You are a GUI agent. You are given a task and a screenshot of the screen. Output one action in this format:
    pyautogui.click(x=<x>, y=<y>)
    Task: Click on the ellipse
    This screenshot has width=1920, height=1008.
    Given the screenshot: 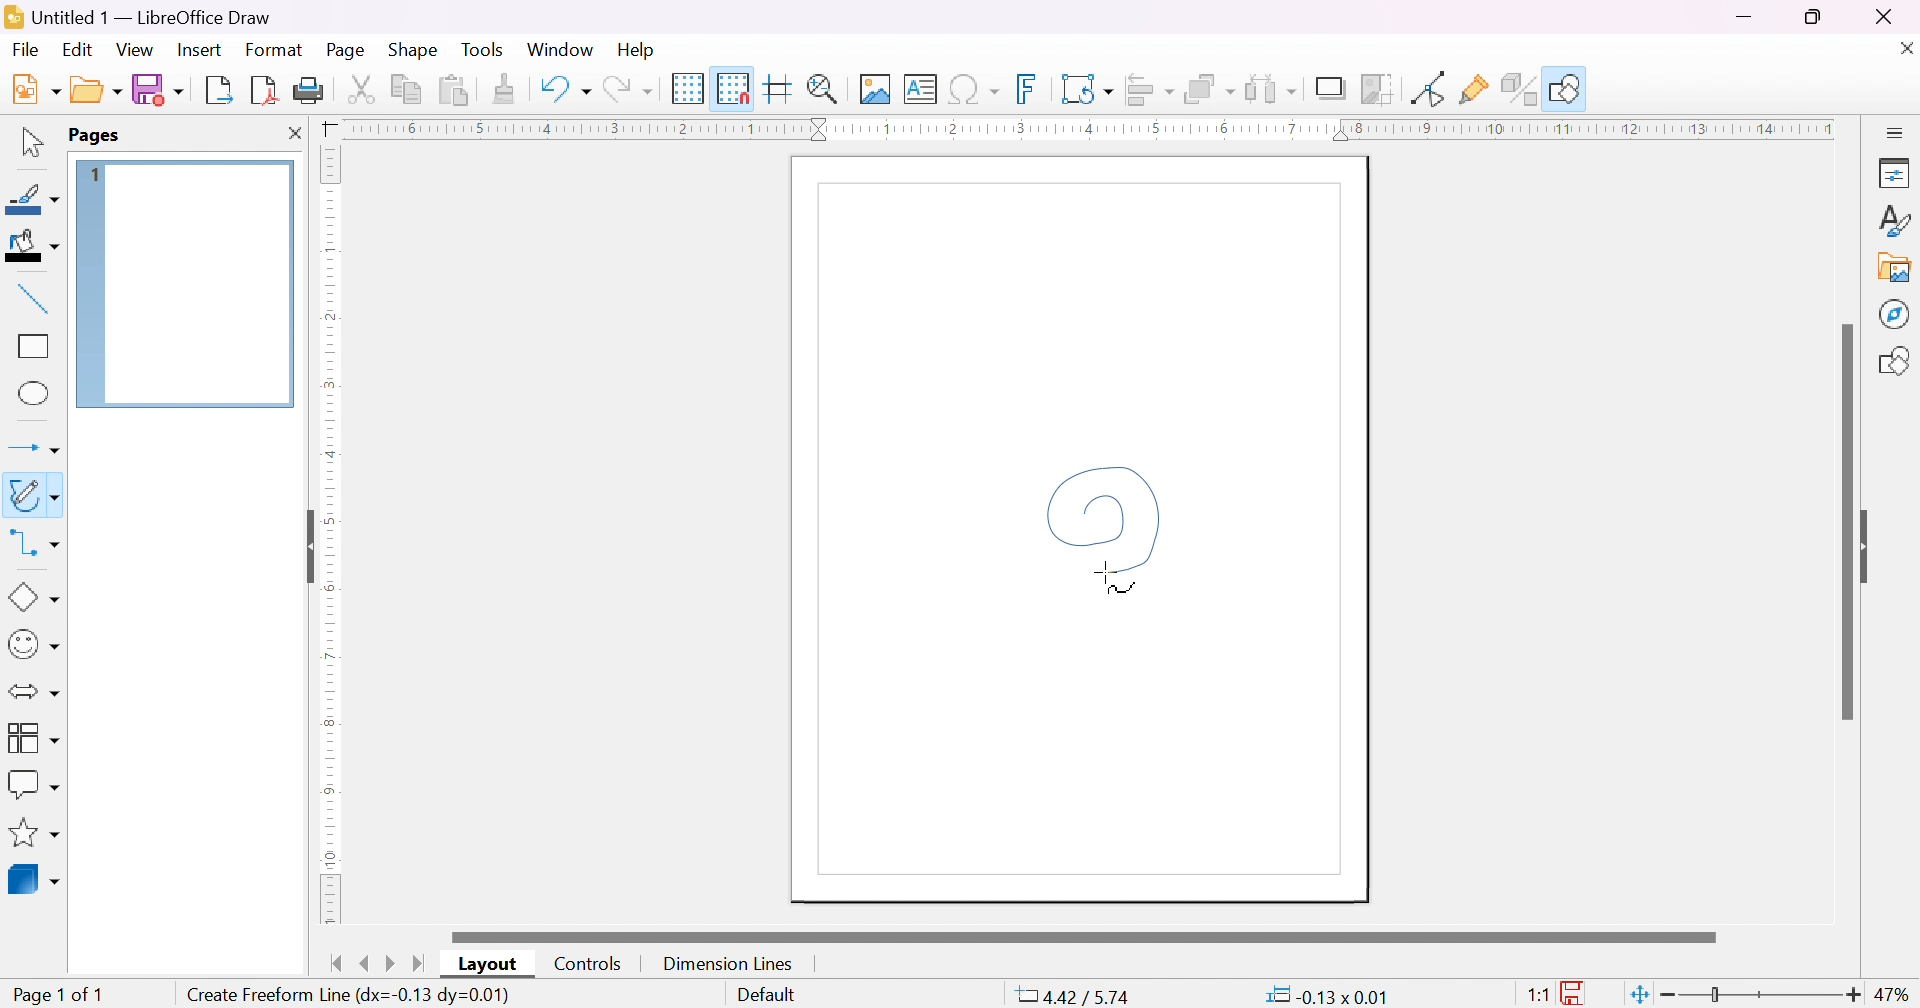 What is the action you would take?
    pyautogui.click(x=35, y=391)
    